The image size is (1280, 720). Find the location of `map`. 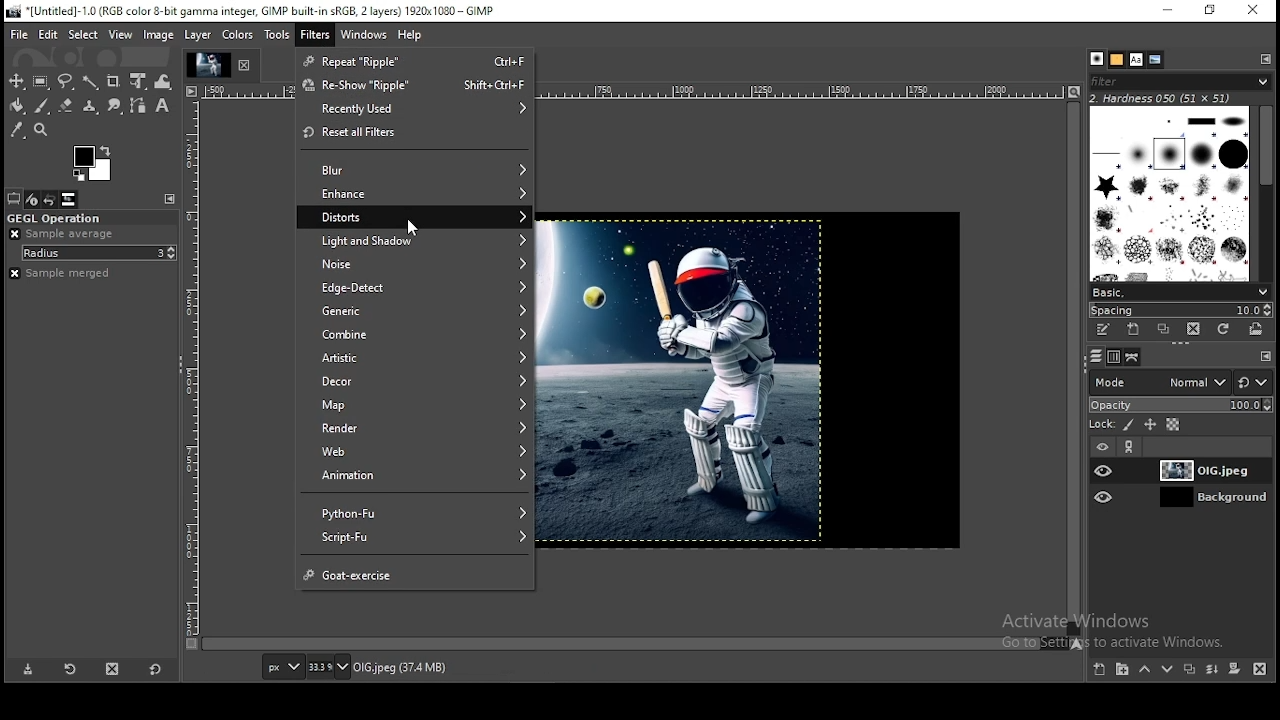

map is located at coordinates (422, 403).